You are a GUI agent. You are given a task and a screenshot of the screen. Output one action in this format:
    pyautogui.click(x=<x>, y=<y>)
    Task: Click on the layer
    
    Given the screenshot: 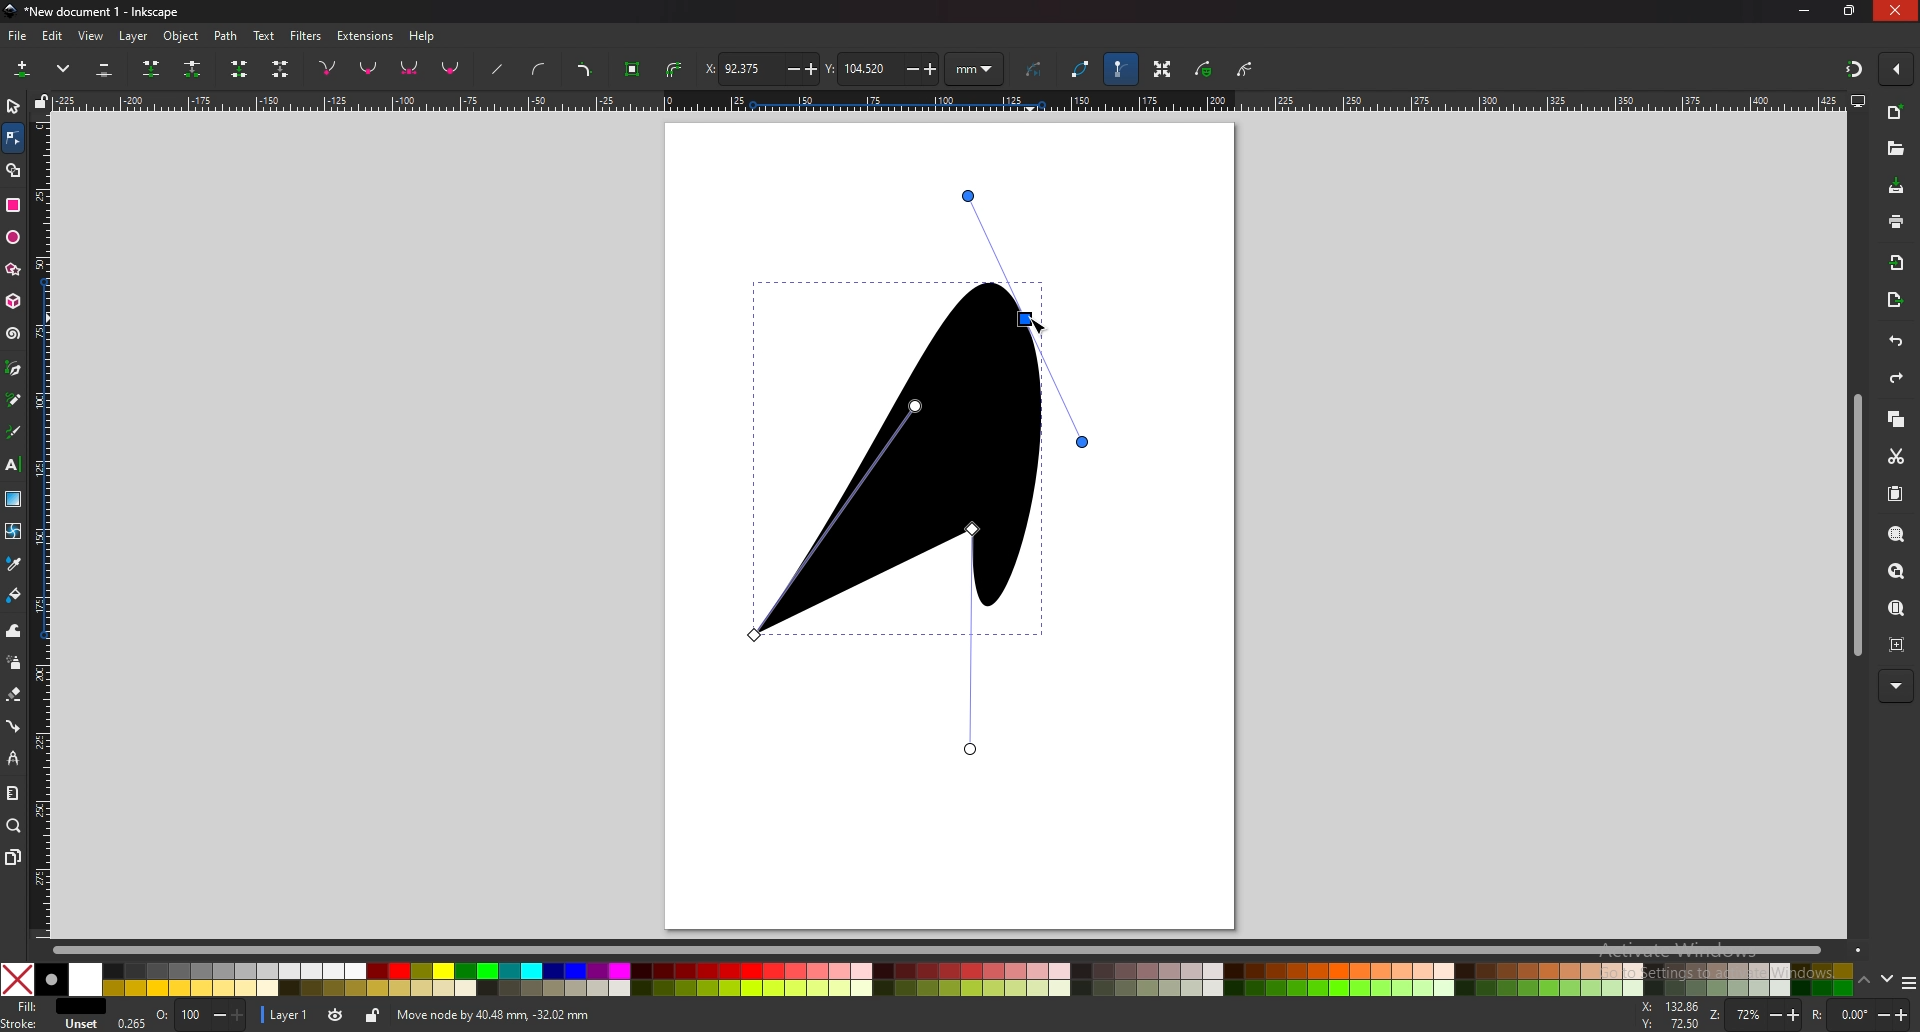 What is the action you would take?
    pyautogui.click(x=133, y=37)
    